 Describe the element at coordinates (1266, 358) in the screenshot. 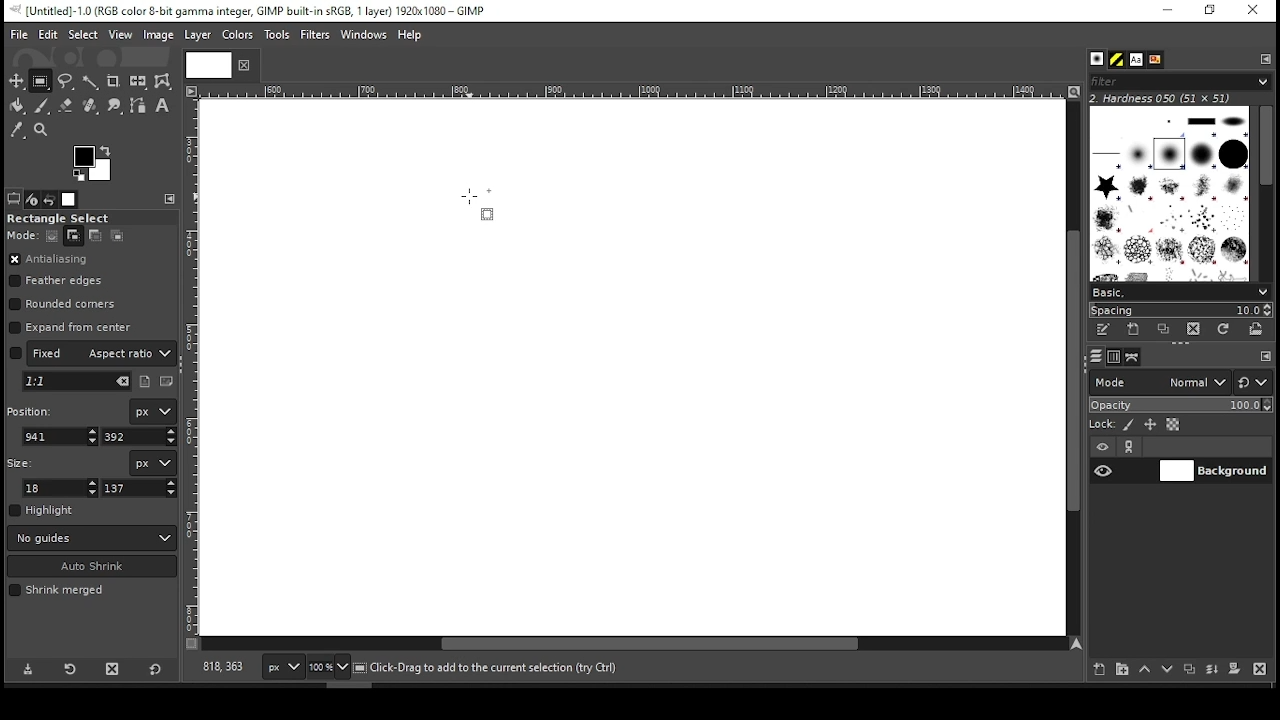

I see `configure this tab` at that location.